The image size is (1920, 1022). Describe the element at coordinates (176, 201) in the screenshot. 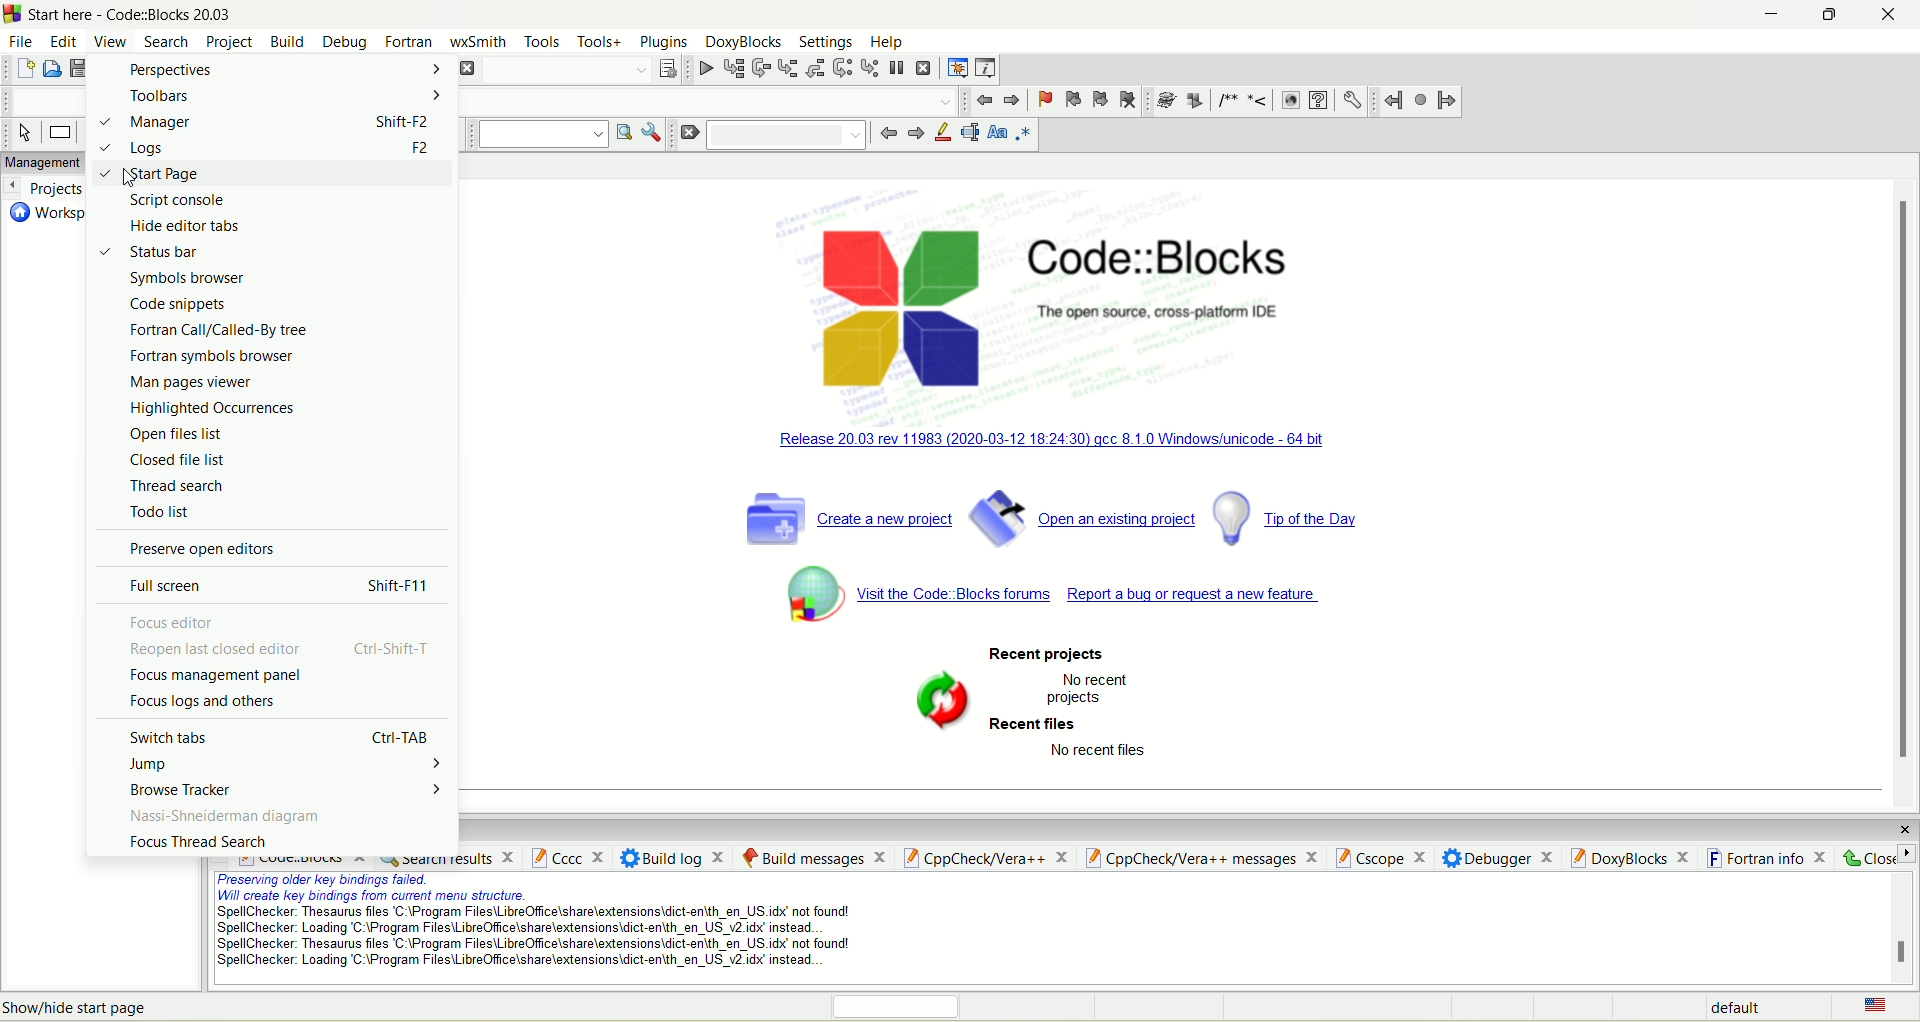

I see `script console` at that location.